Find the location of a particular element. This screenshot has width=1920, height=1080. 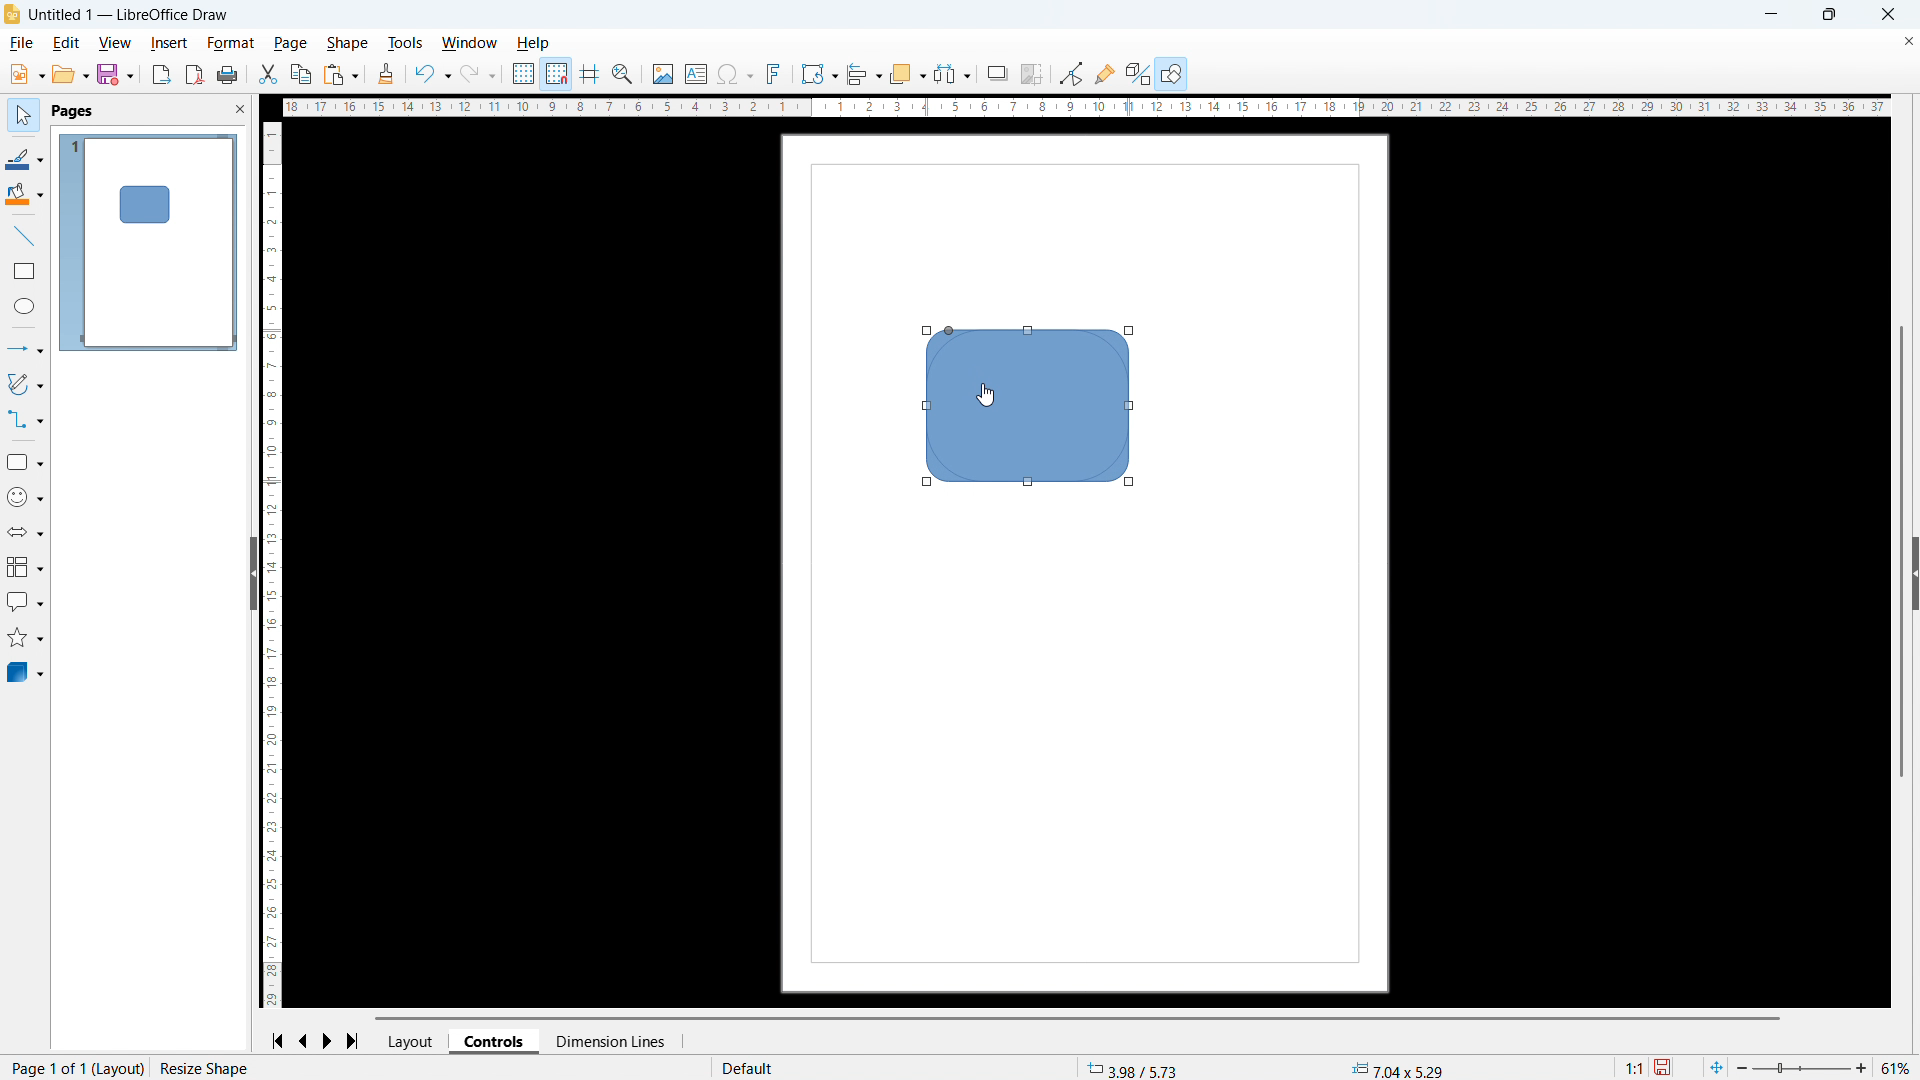

Block arrows  is located at coordinates (25, 533).